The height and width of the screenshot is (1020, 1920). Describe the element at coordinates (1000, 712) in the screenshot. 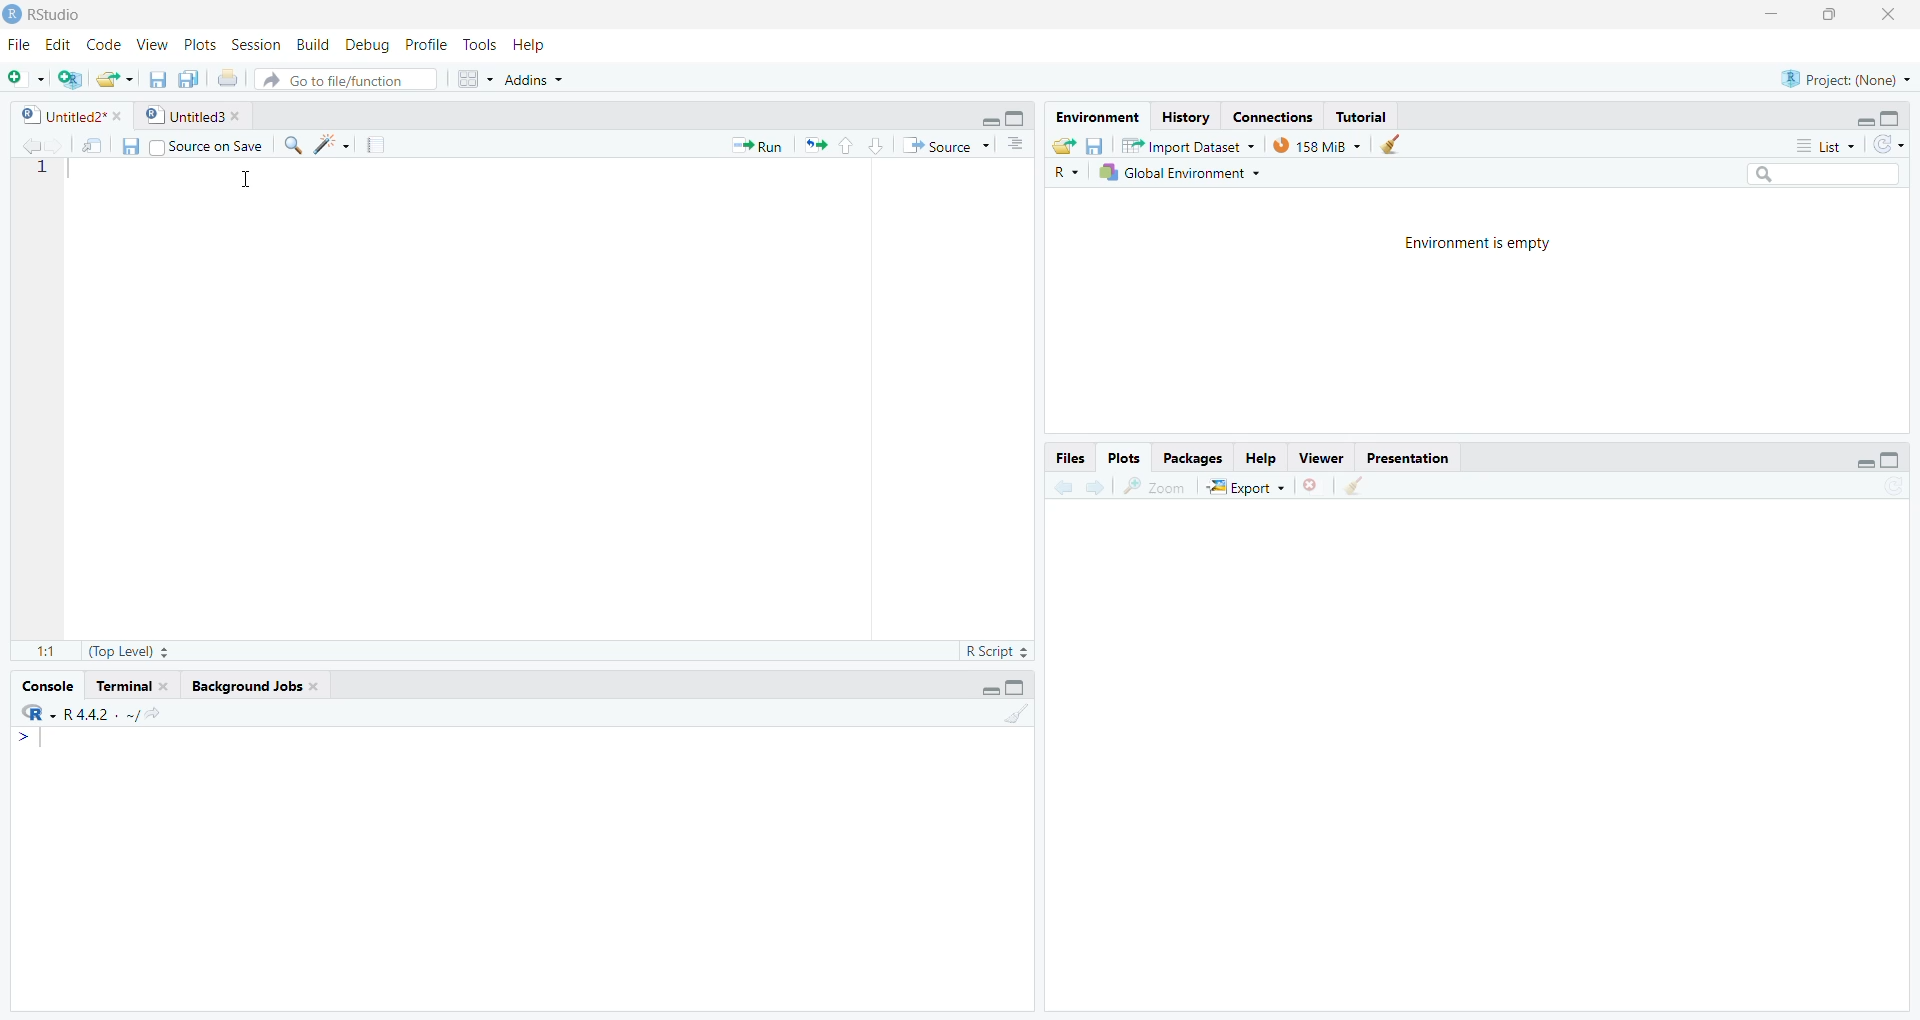

I see `1` at that location.